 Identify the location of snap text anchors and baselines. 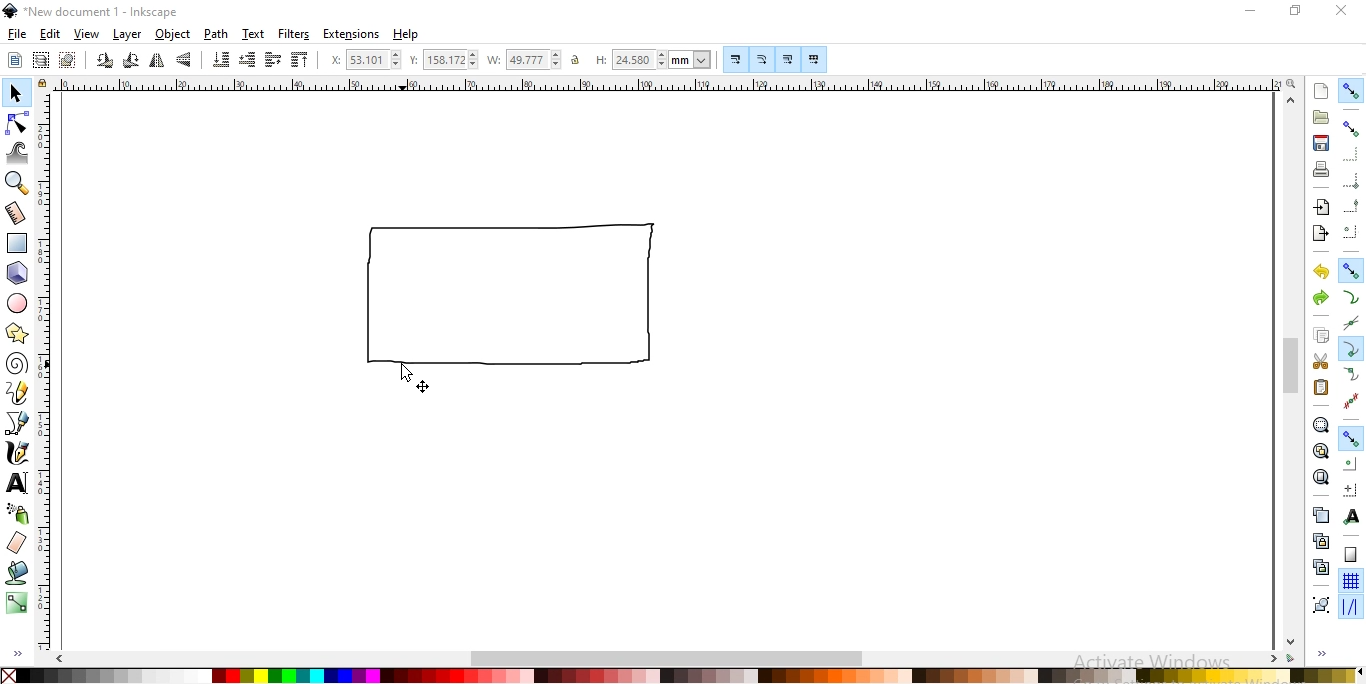
(1353, 517).